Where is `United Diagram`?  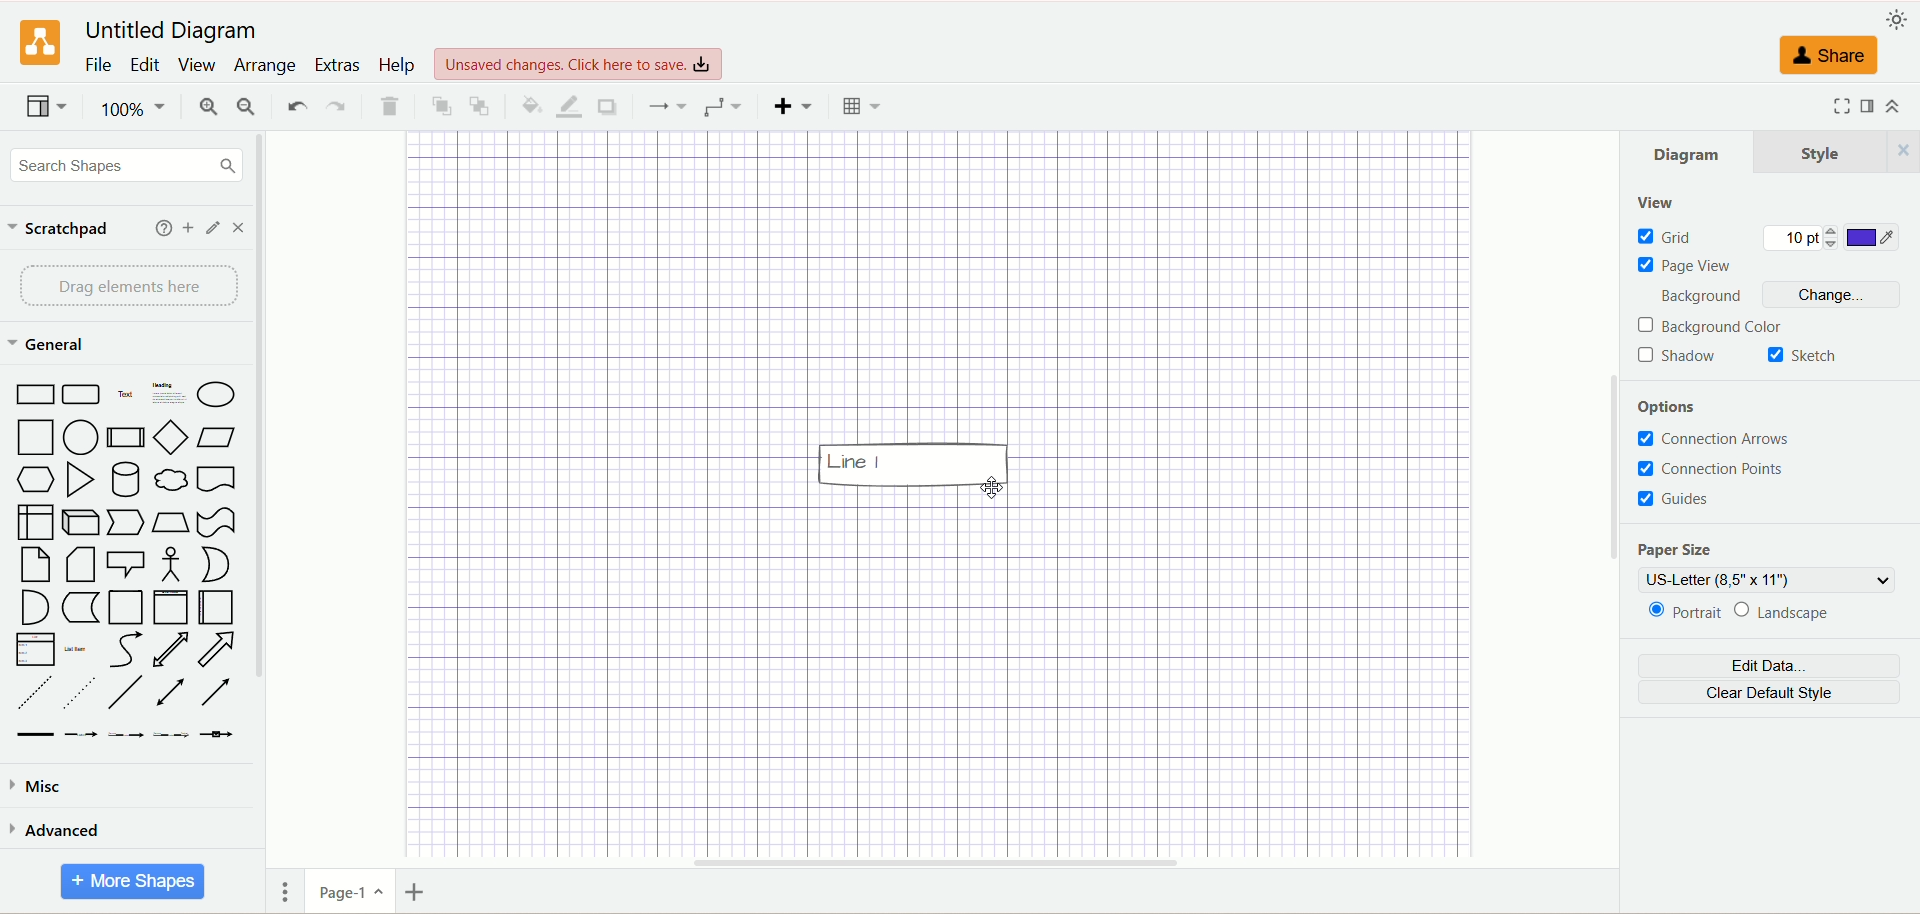 United Diagram is located at coordinates (172, 31).